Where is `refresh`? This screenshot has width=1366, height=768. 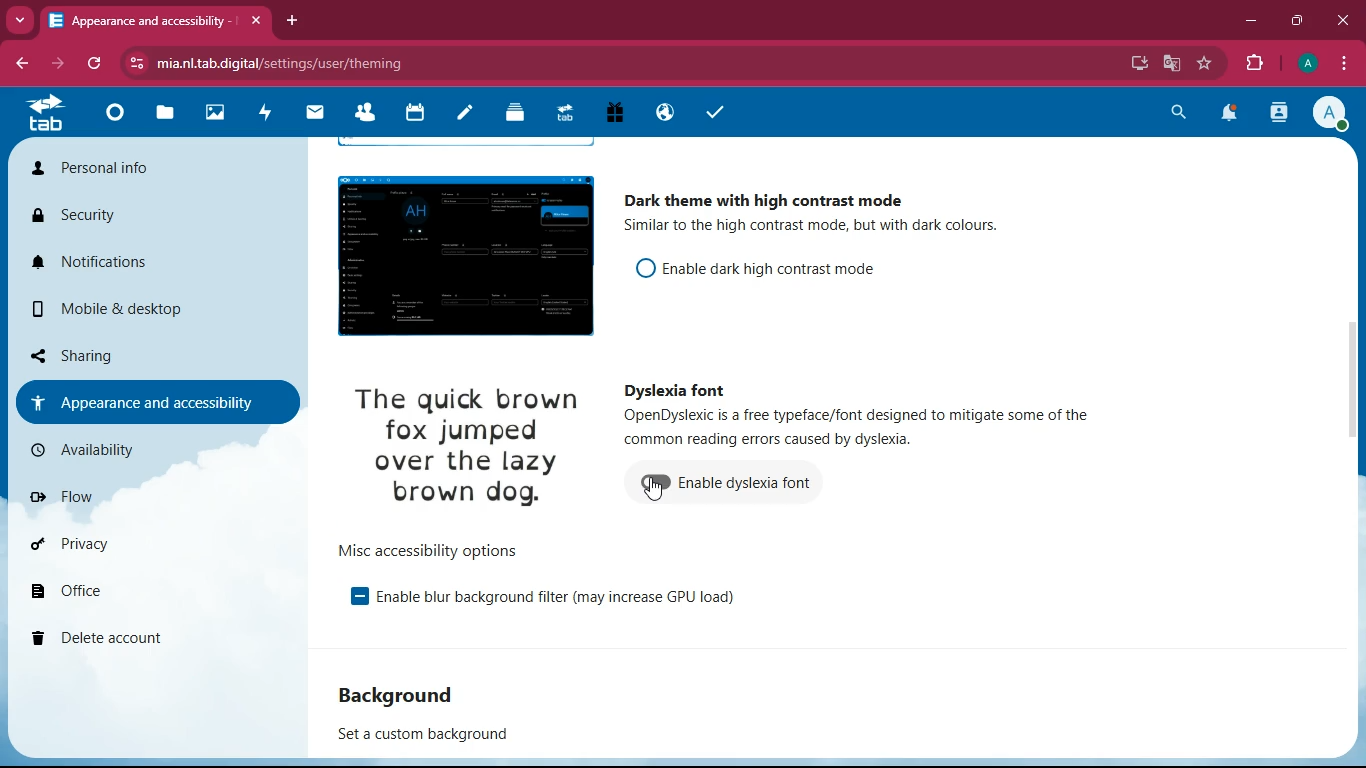
refresh is located at coordinates (98, 63).